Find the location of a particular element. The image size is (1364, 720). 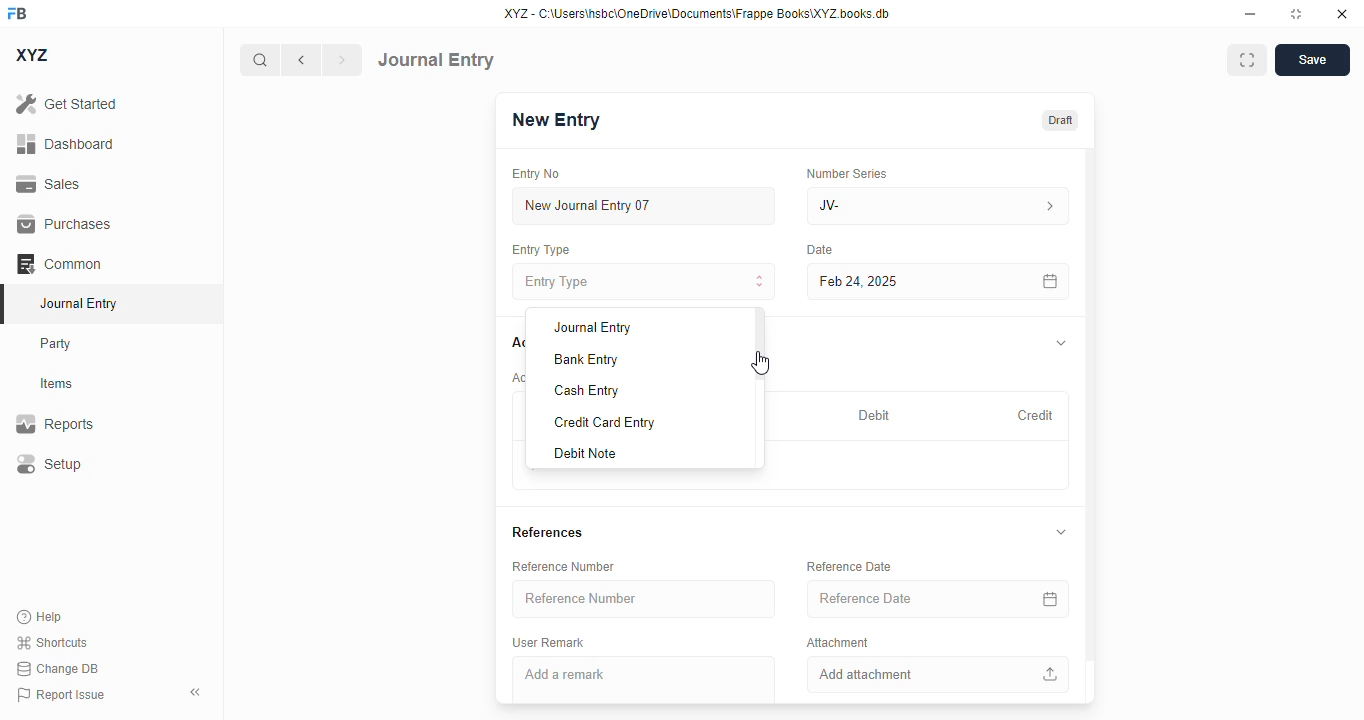

add attachment is located at coordinates (937, 675).